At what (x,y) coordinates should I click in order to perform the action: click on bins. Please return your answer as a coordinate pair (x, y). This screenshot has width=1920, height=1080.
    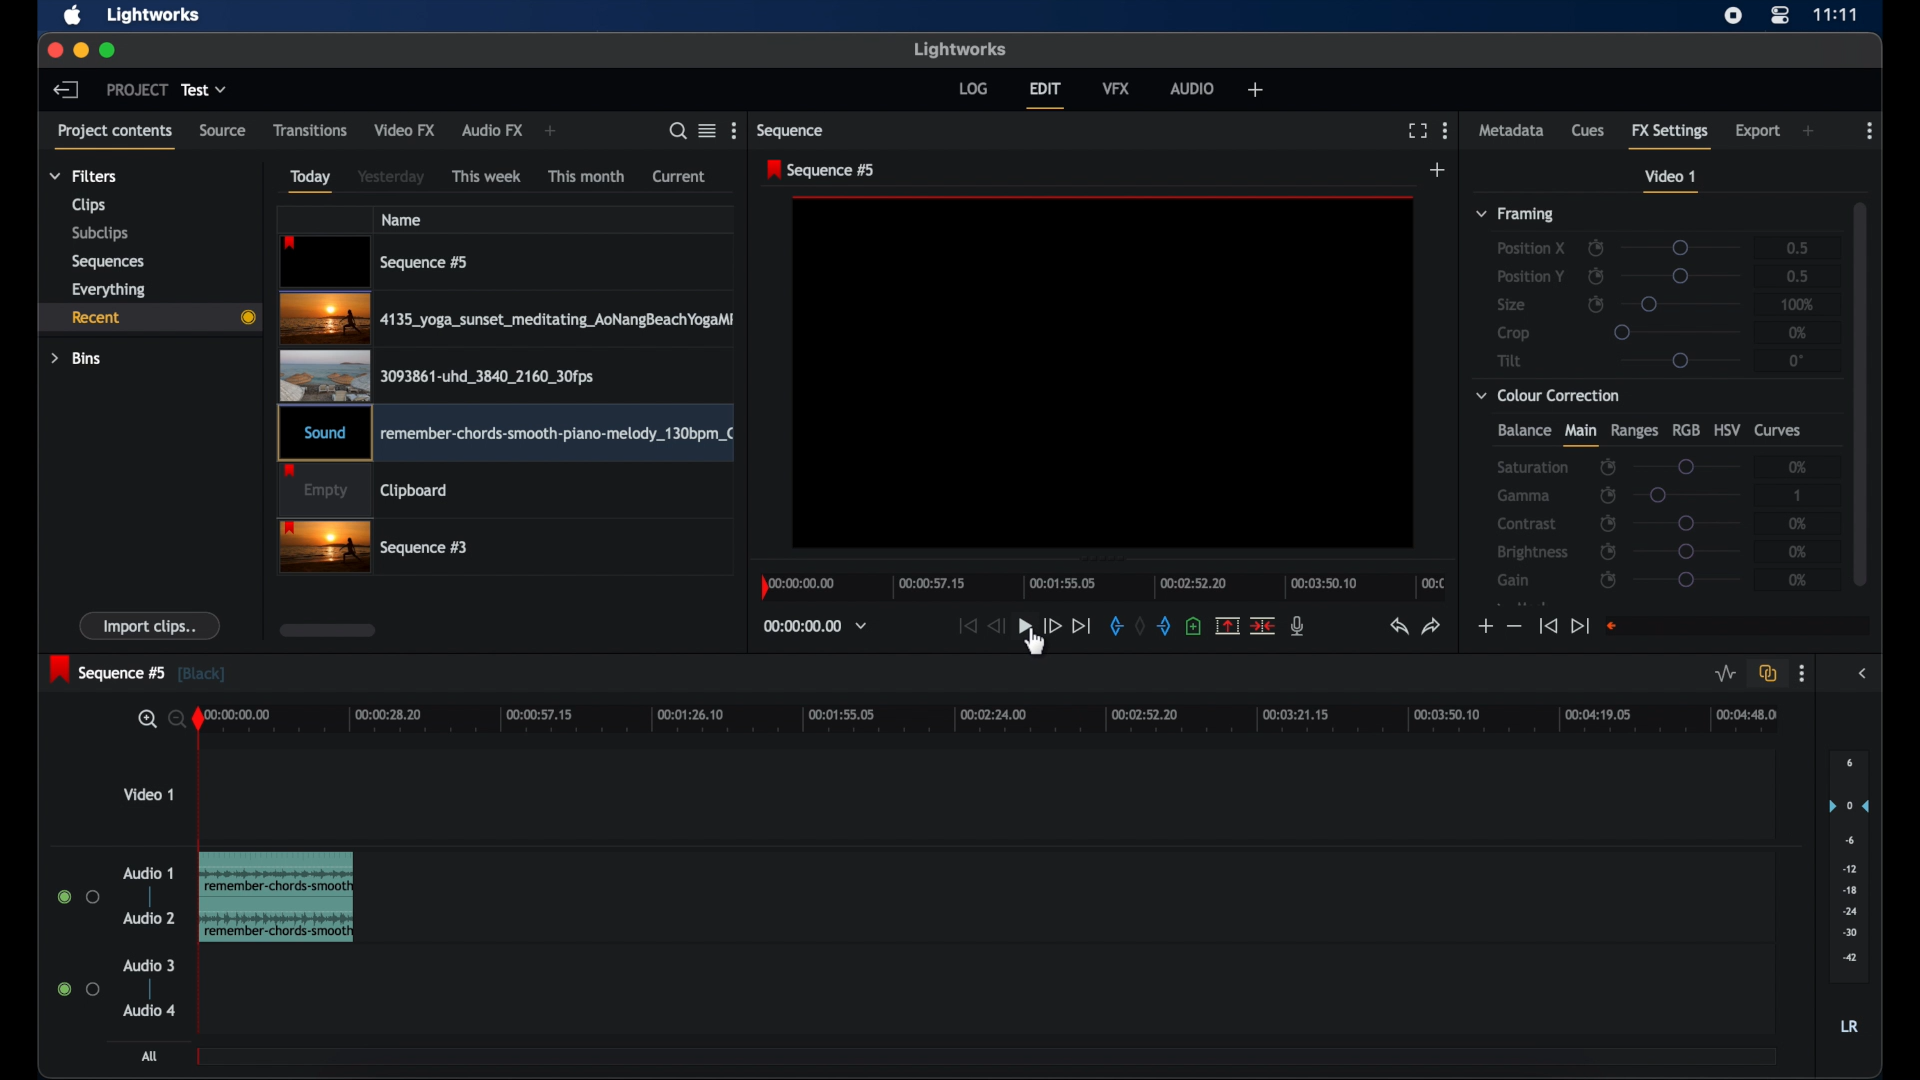
    Looking at the image, I should click on (77, 359).